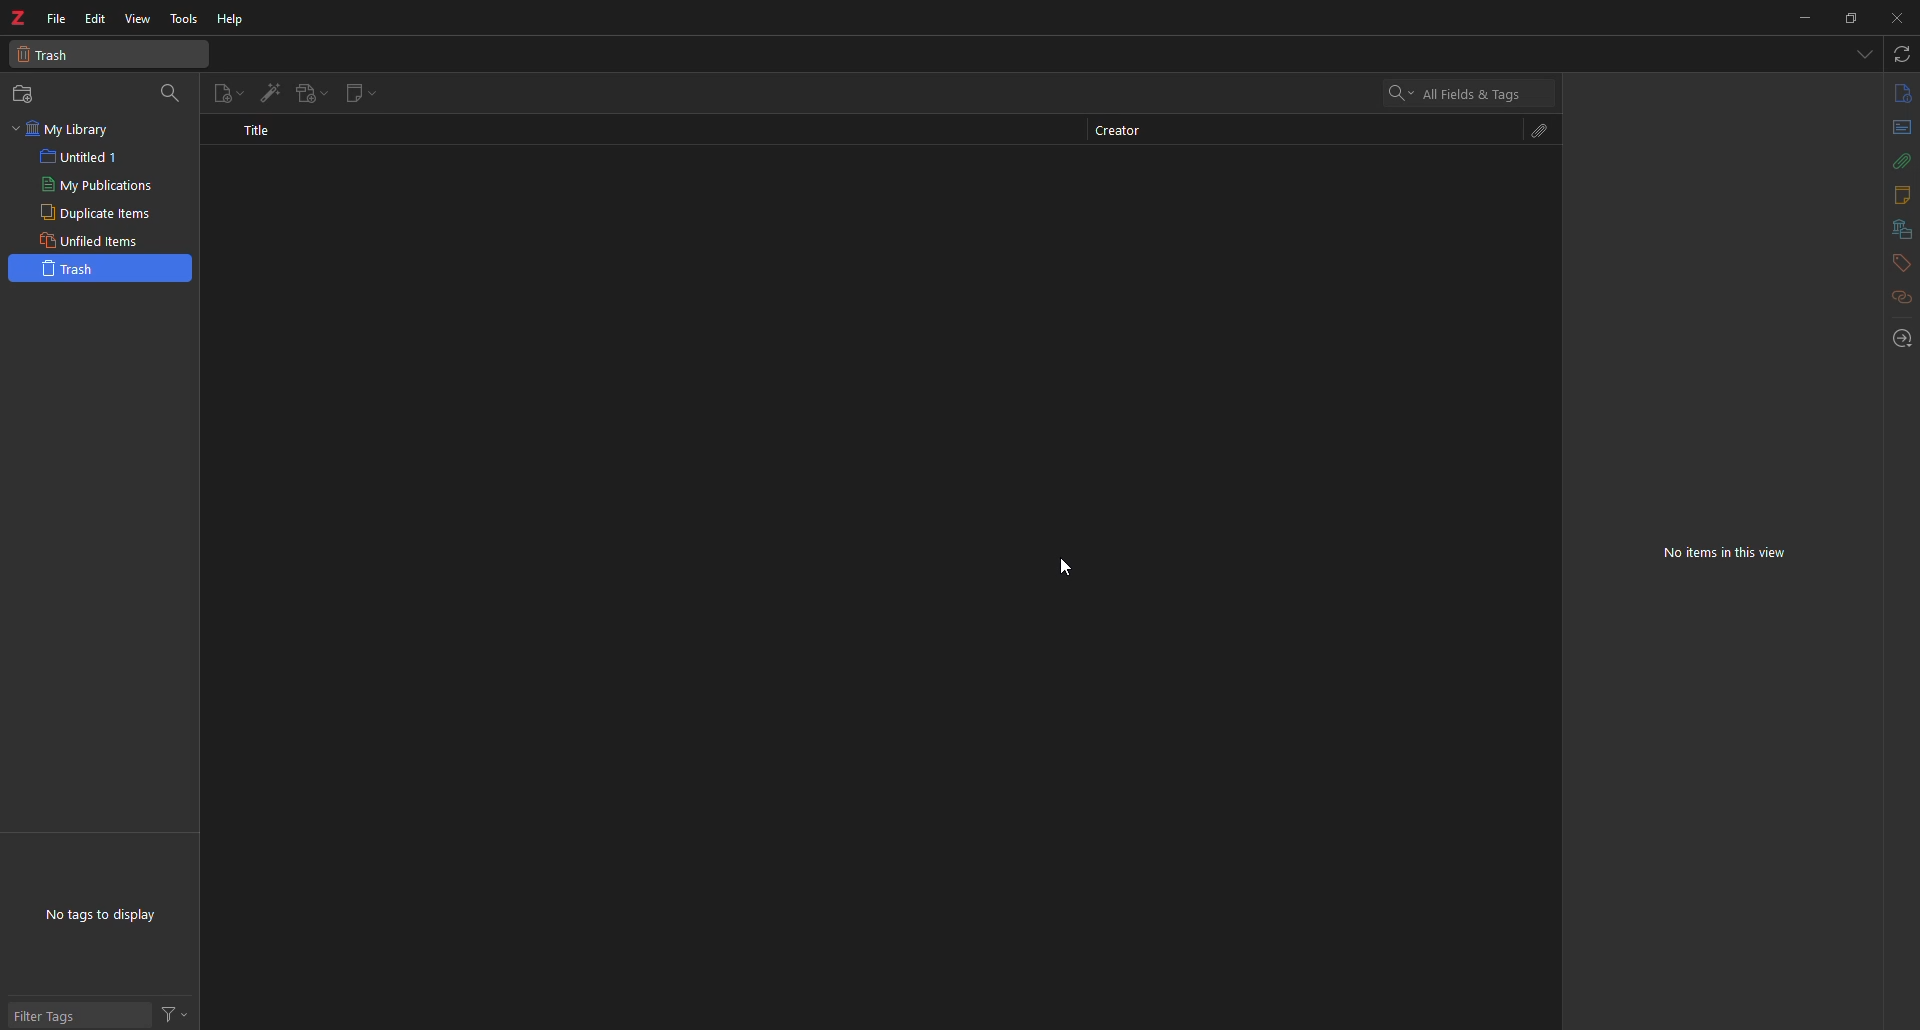  What do you see at coordinates (1467, 92) in the screenshot?
I see `search` at bounding box center [1467, 92].